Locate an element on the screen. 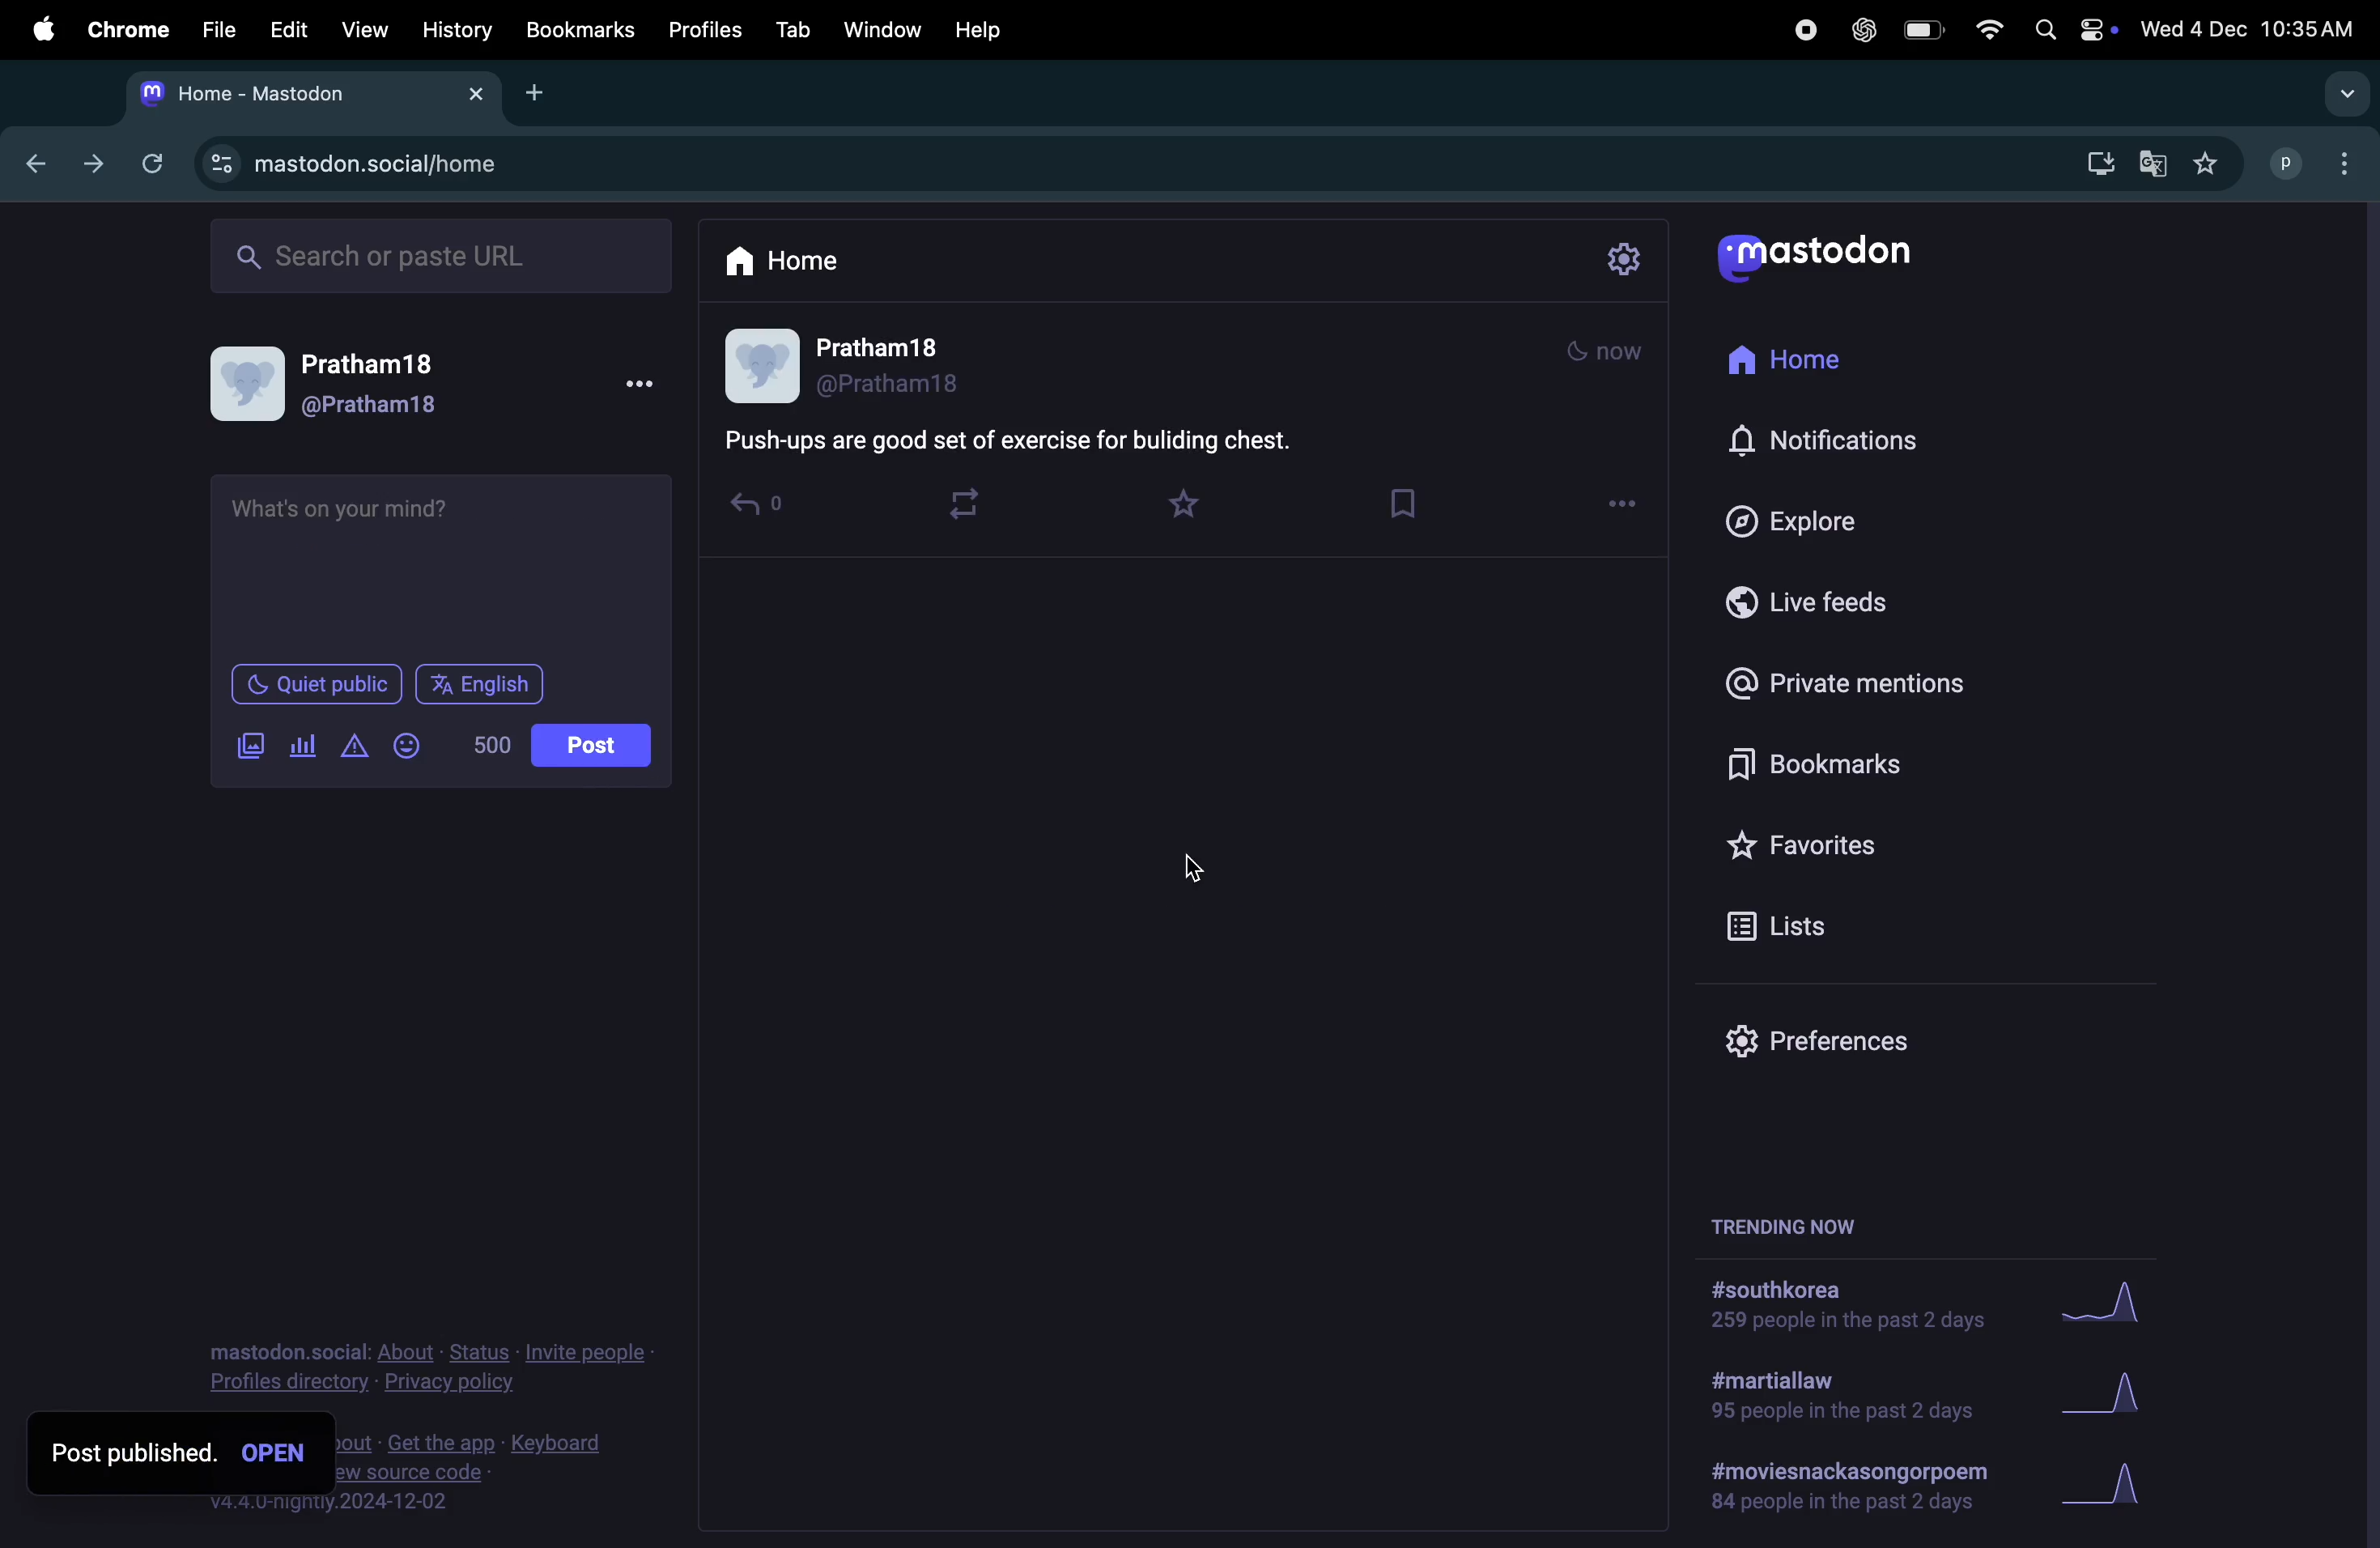 This screenshot has width=2380, height=1548. tab is located at coordinates (795, 29).